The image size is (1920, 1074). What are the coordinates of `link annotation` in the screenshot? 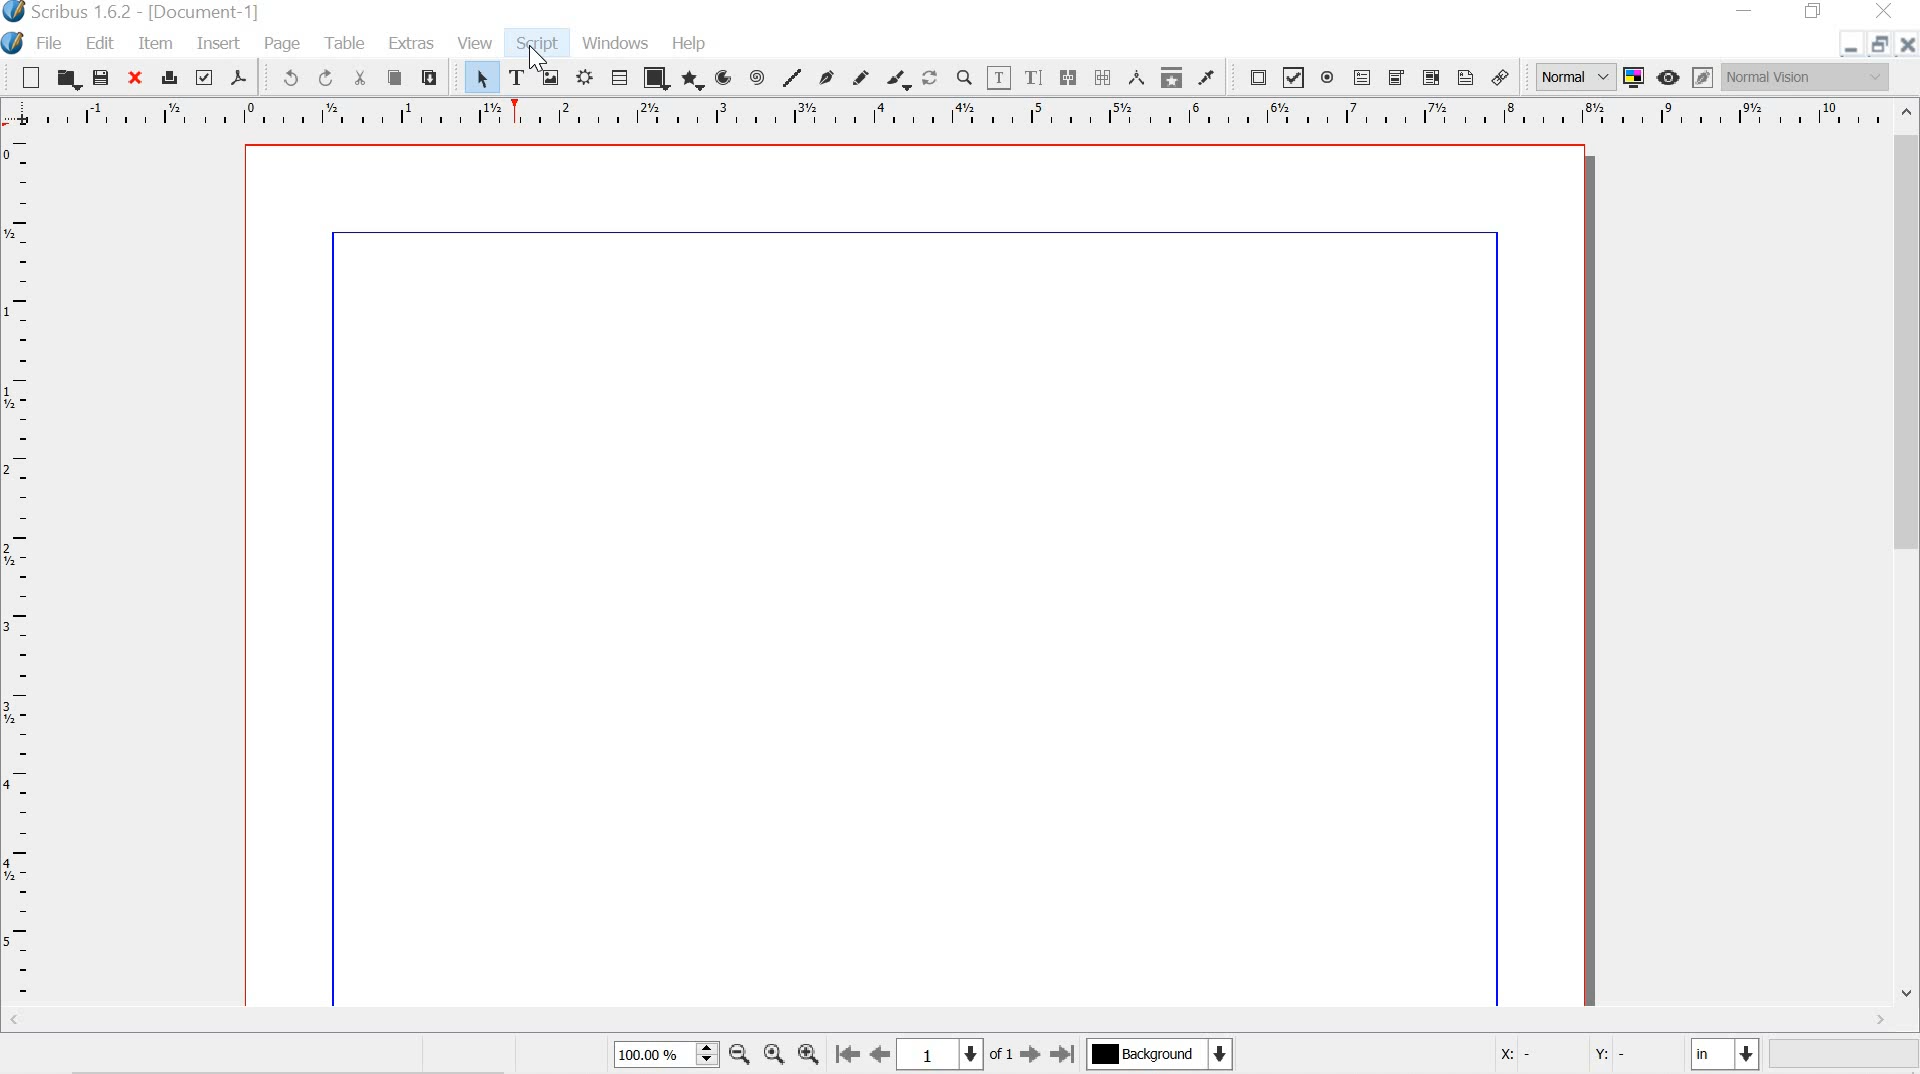 It's located at (1503, 78).